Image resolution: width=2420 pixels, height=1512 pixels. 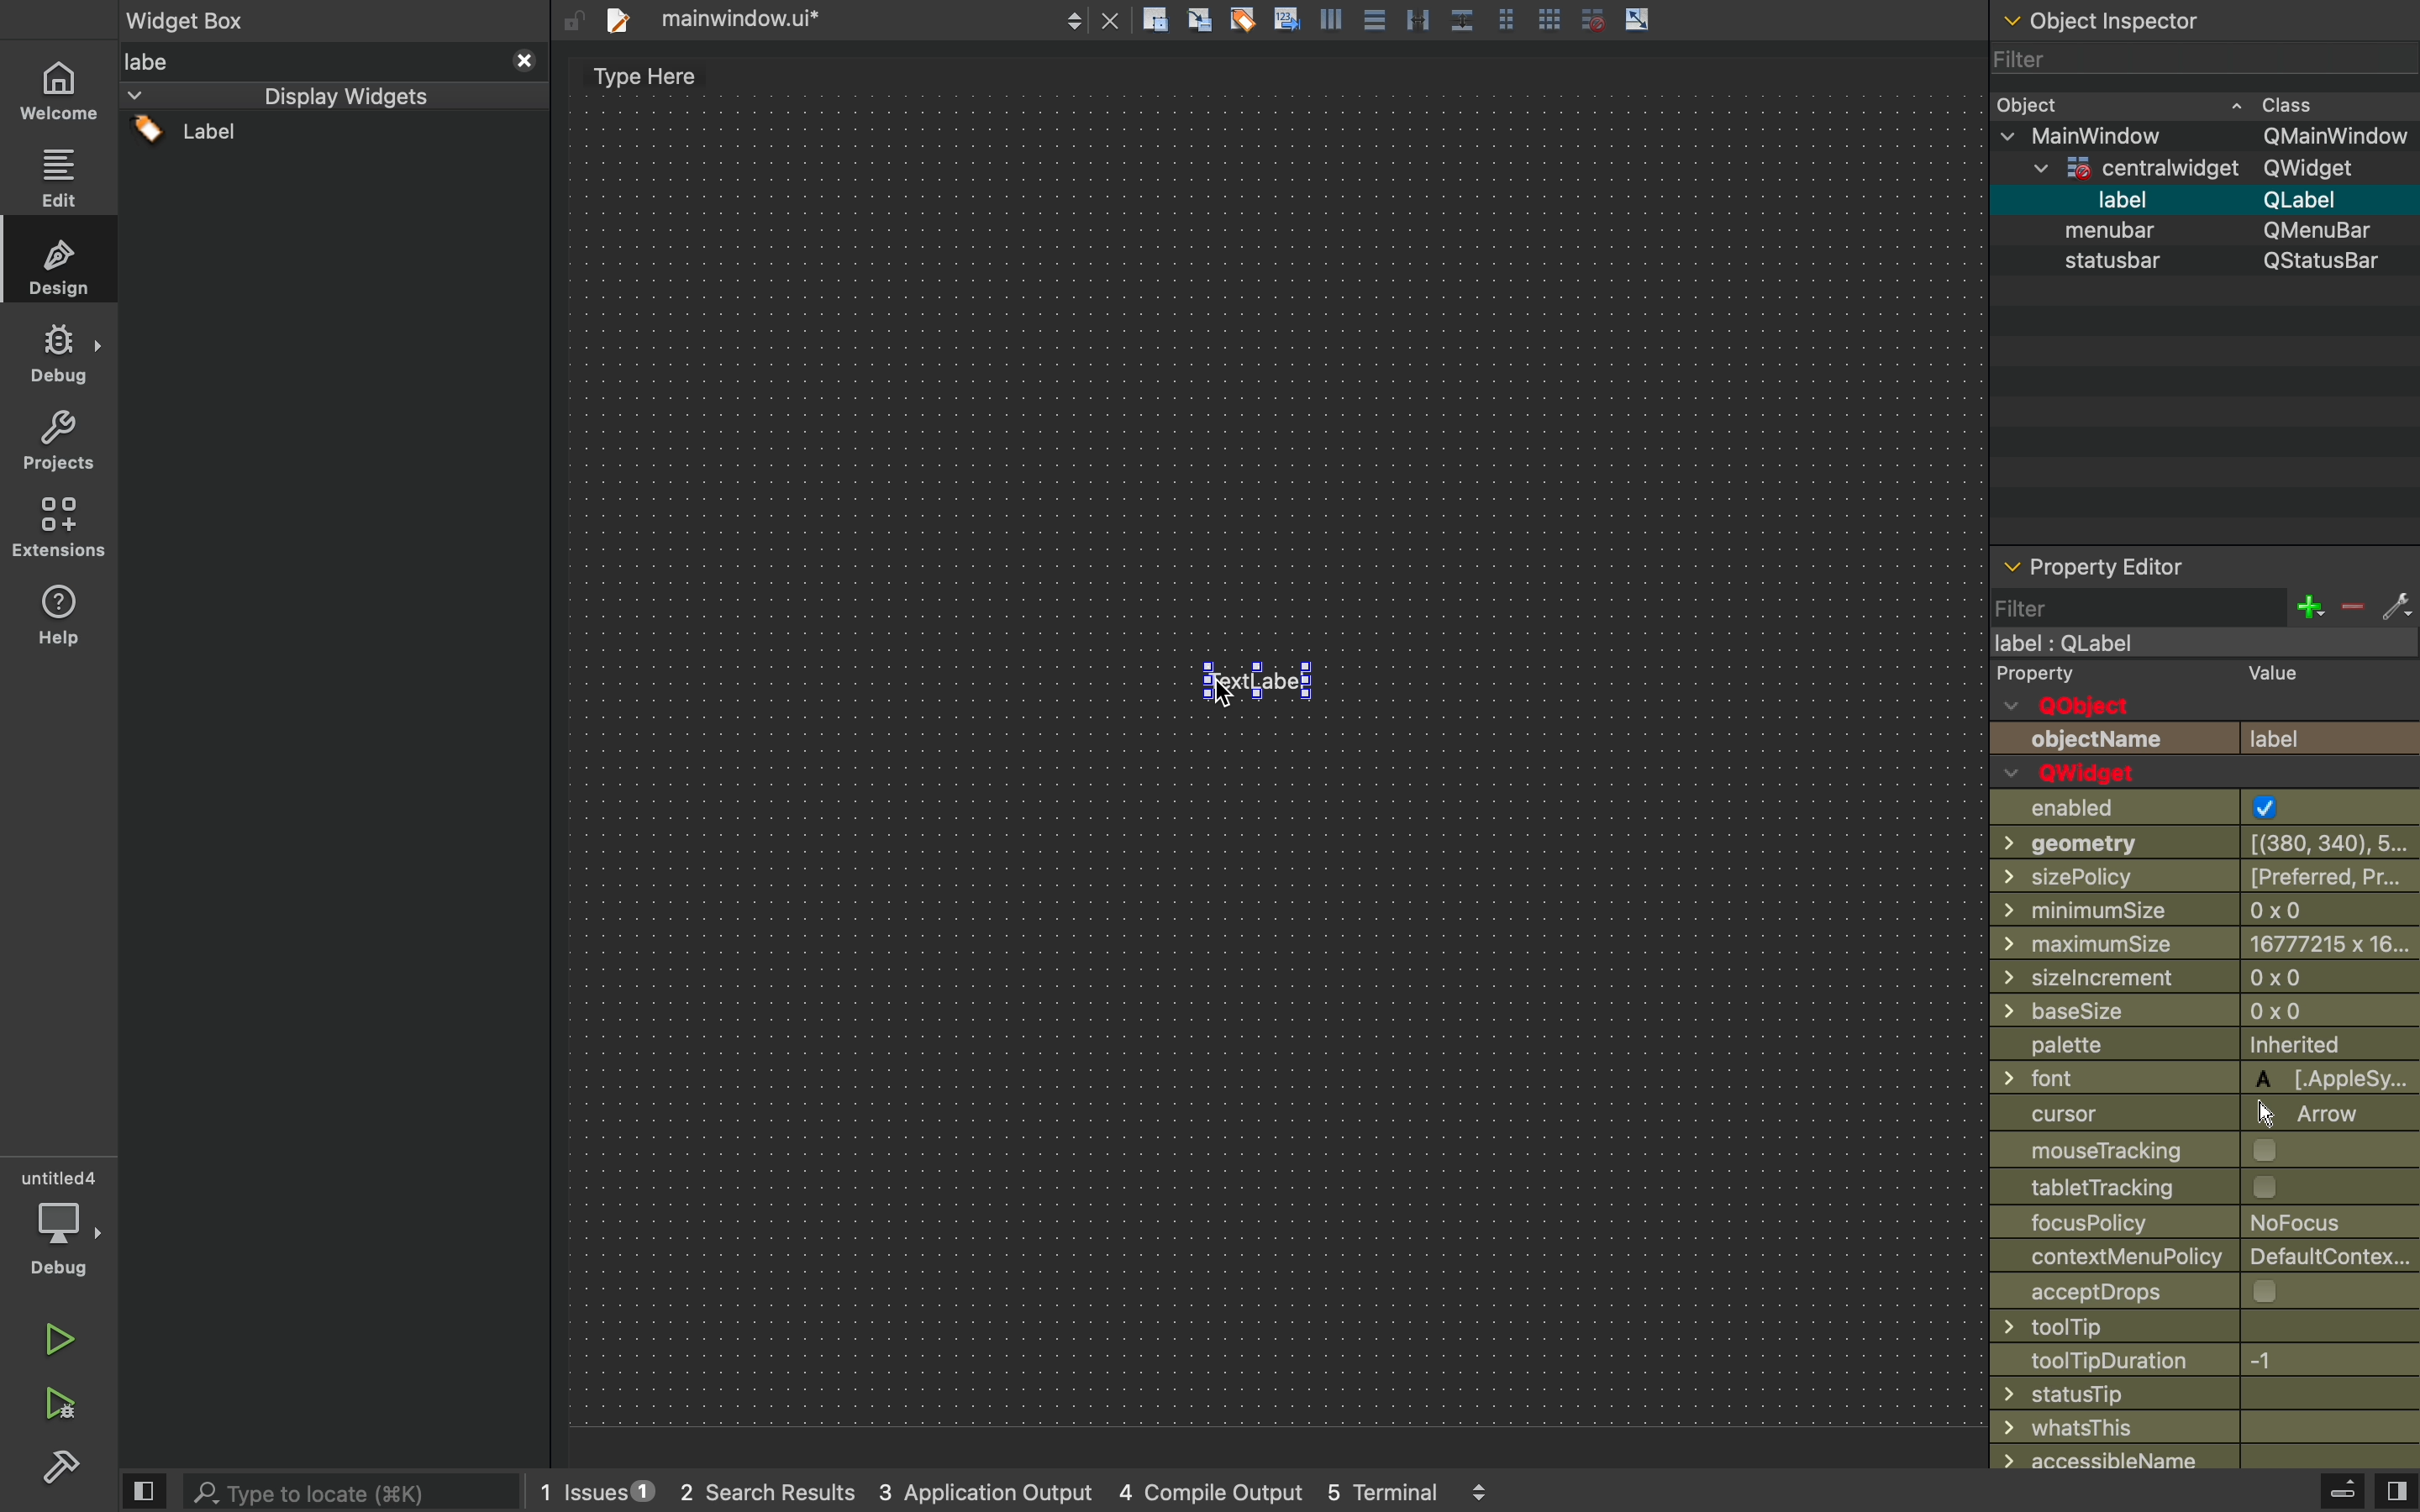 What do you see at coordinates (55, 443) in the screenshot?
I see `projects` at bounding box center [55, 443].